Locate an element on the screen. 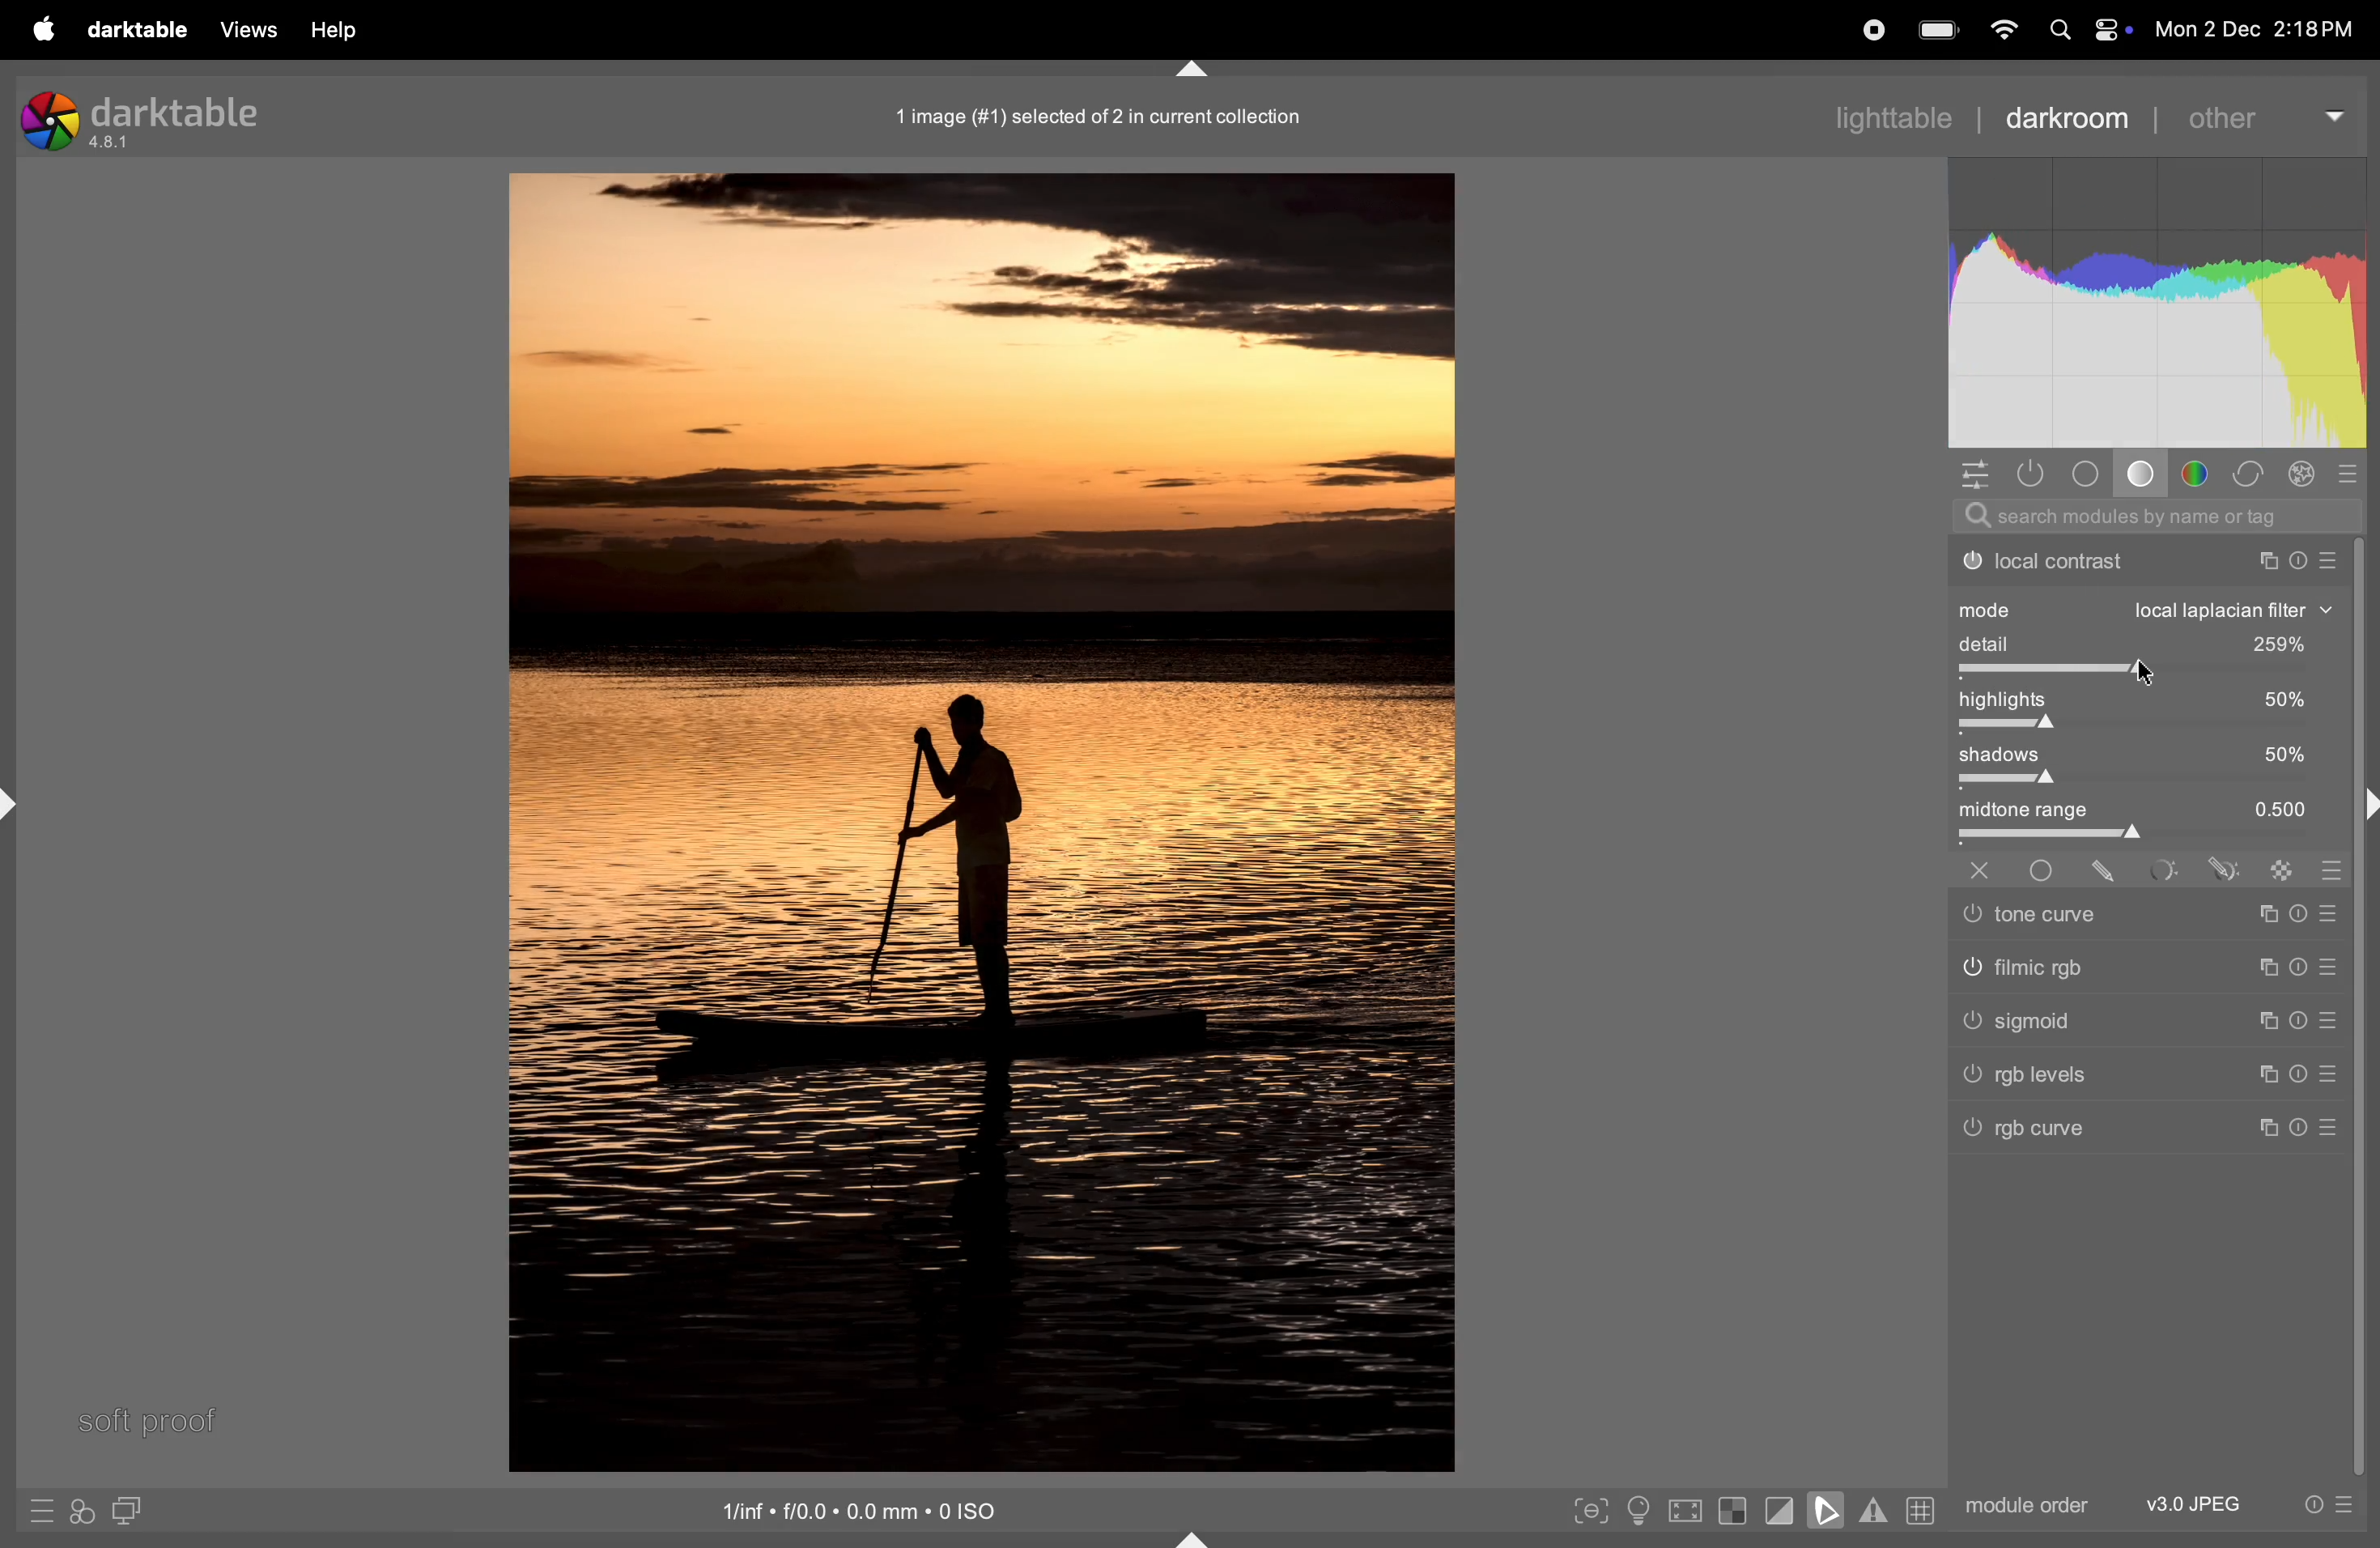  toggle indication of raw exposure is located at coordinates (1735, 1510).